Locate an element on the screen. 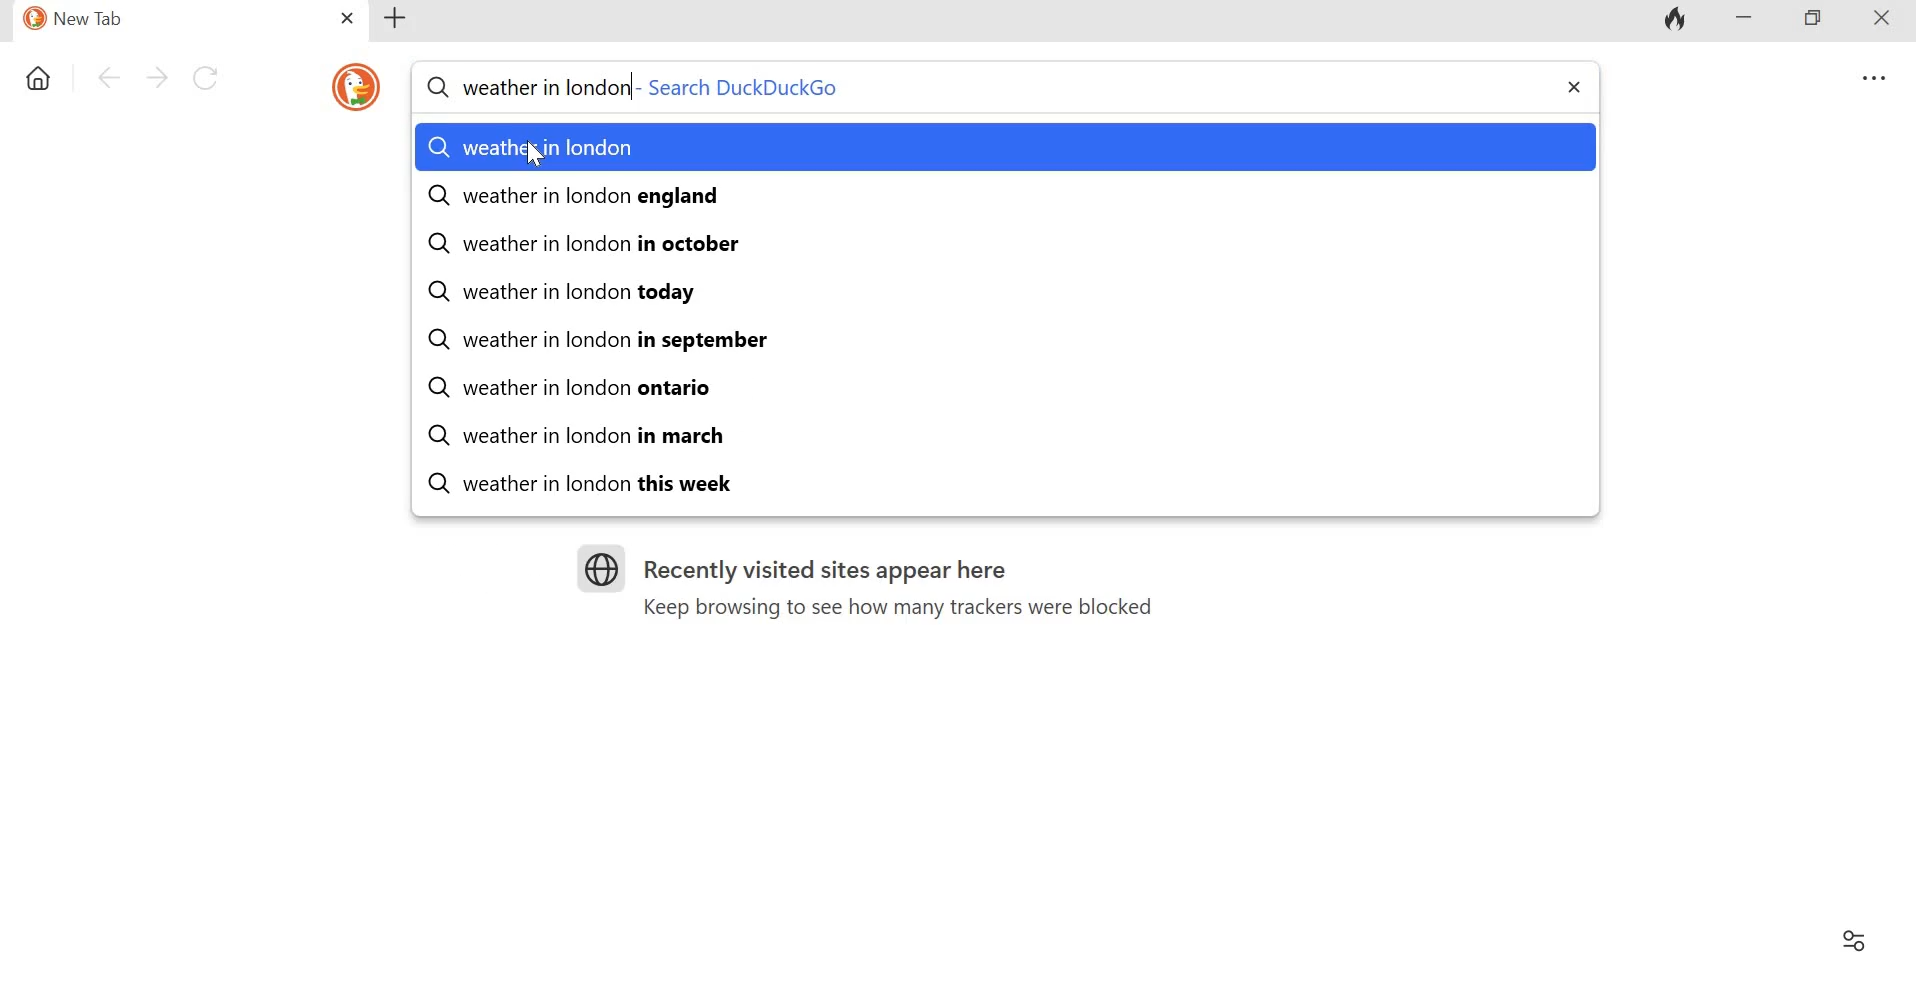 The width and height of the screenshot is (1916, 1002). Close tab is located at coordinates (347, 18).